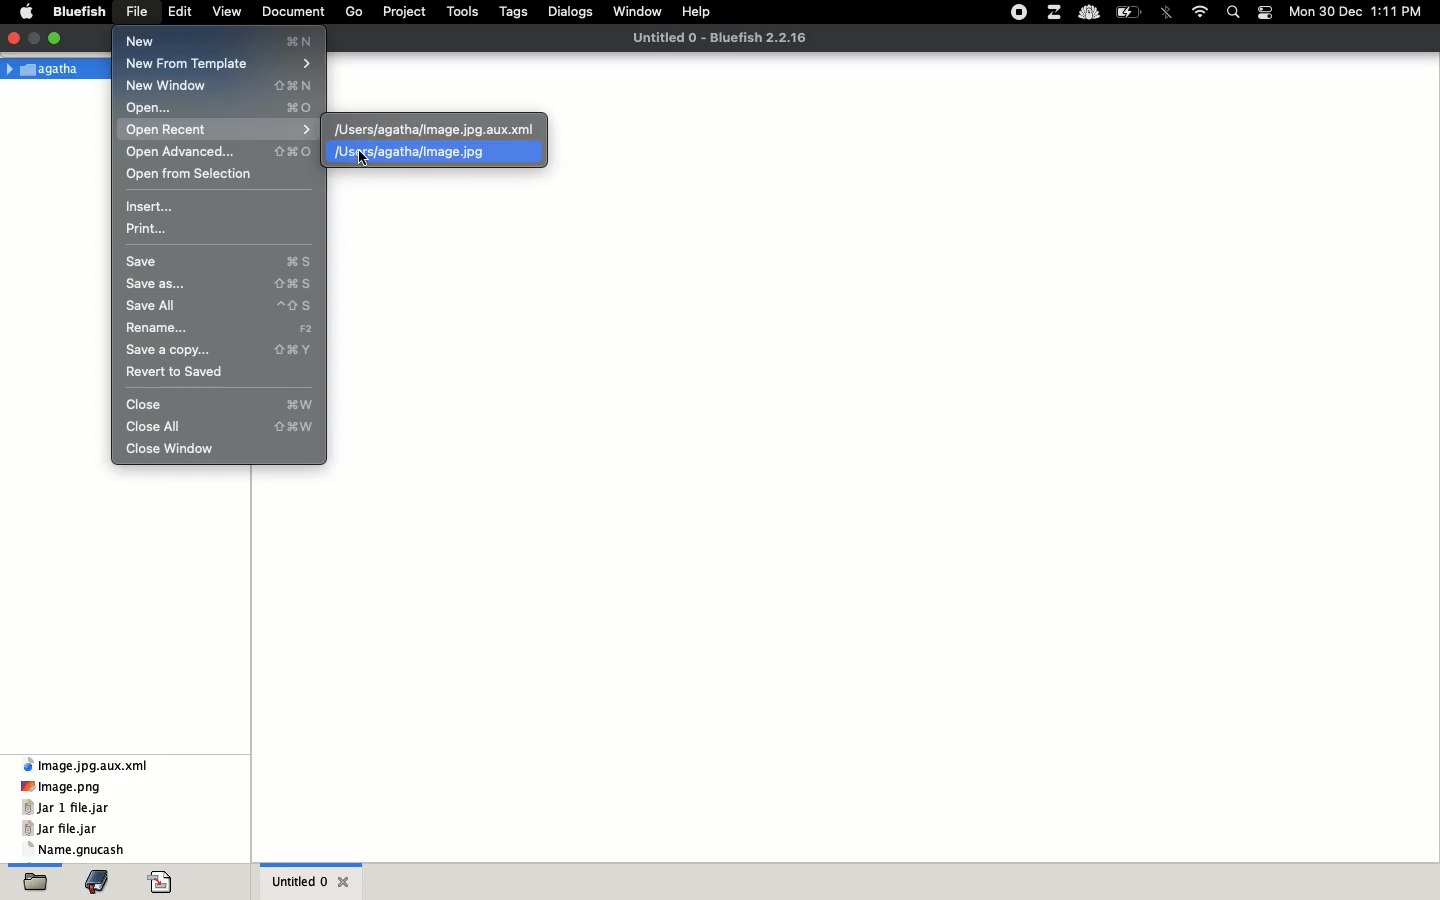  Describe the element at coordinates (1267, 12) in the screenshot. I see `notification` at that location.